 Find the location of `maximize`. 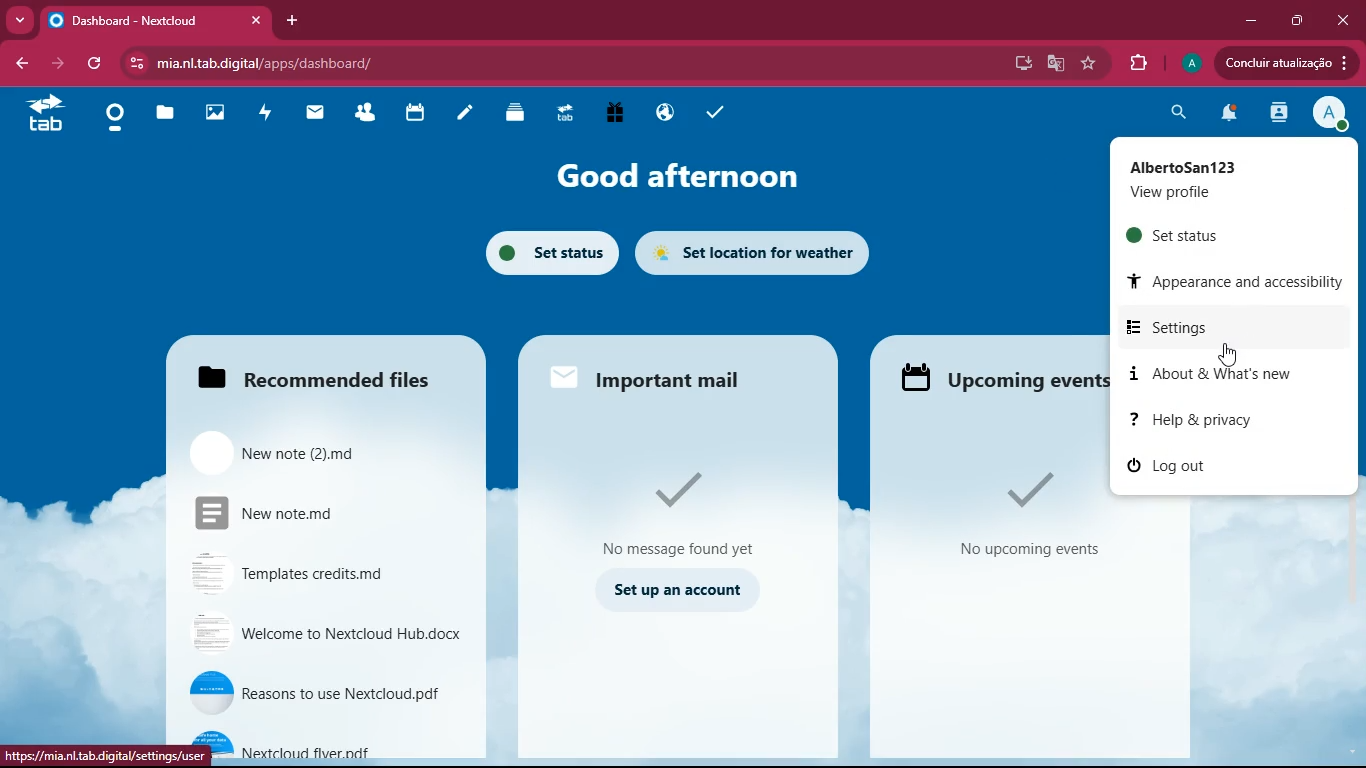

maximize is located at coordinates (1299, 22).